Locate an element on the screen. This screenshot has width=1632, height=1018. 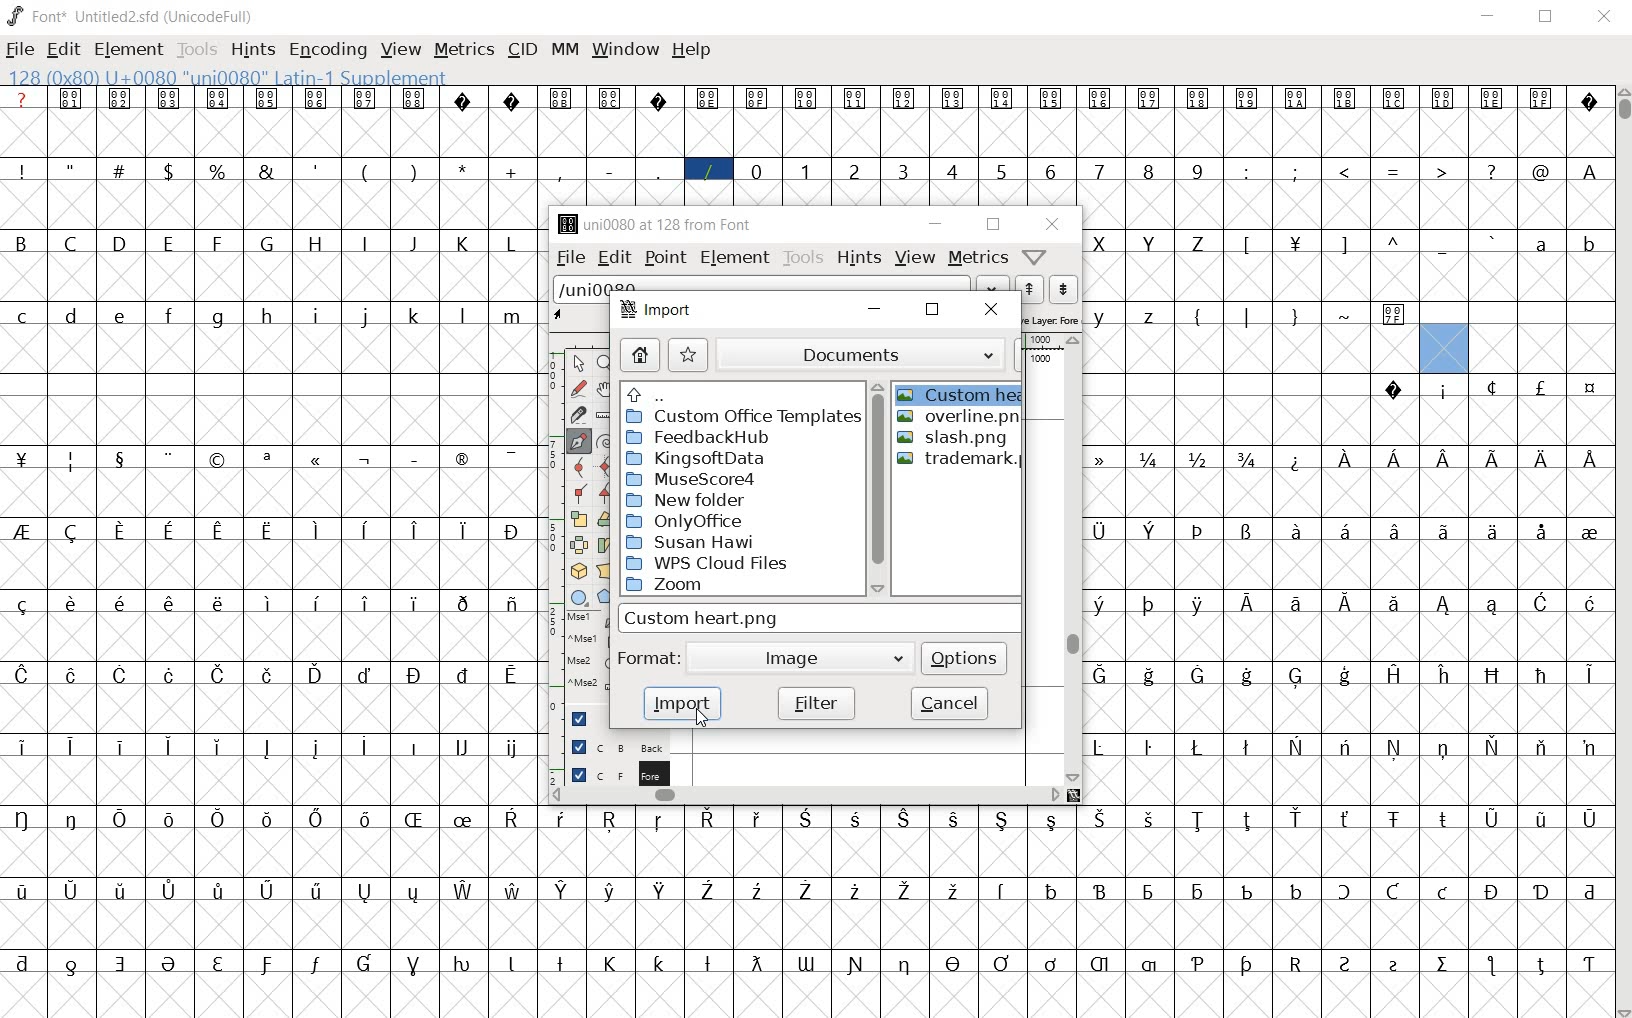
scrollbar is located at coordinates (804, 797).